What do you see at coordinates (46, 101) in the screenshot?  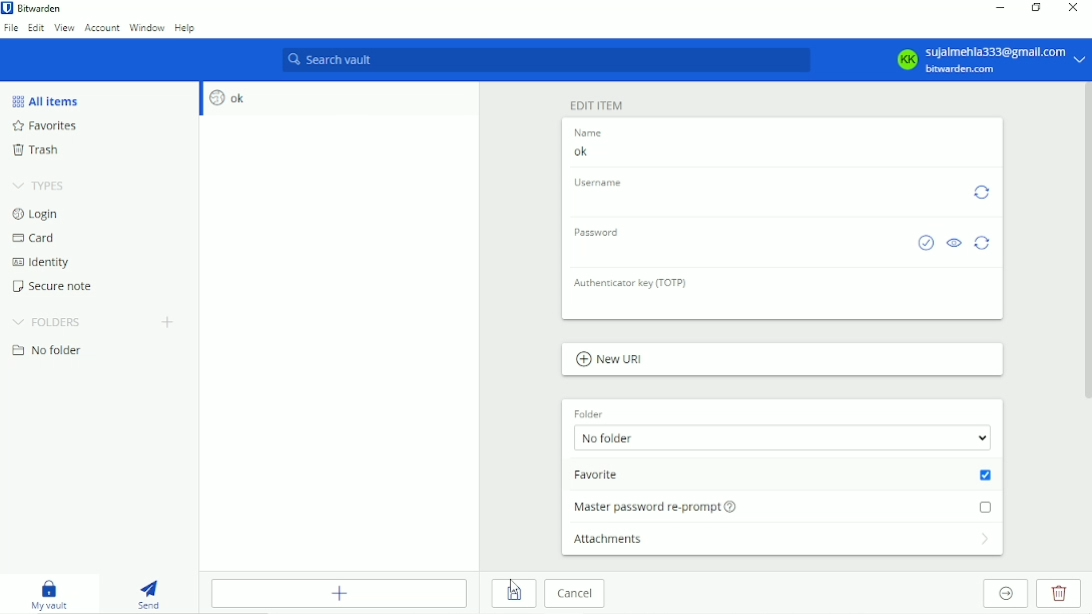 I see `All items` at bounding box center [46, 101].